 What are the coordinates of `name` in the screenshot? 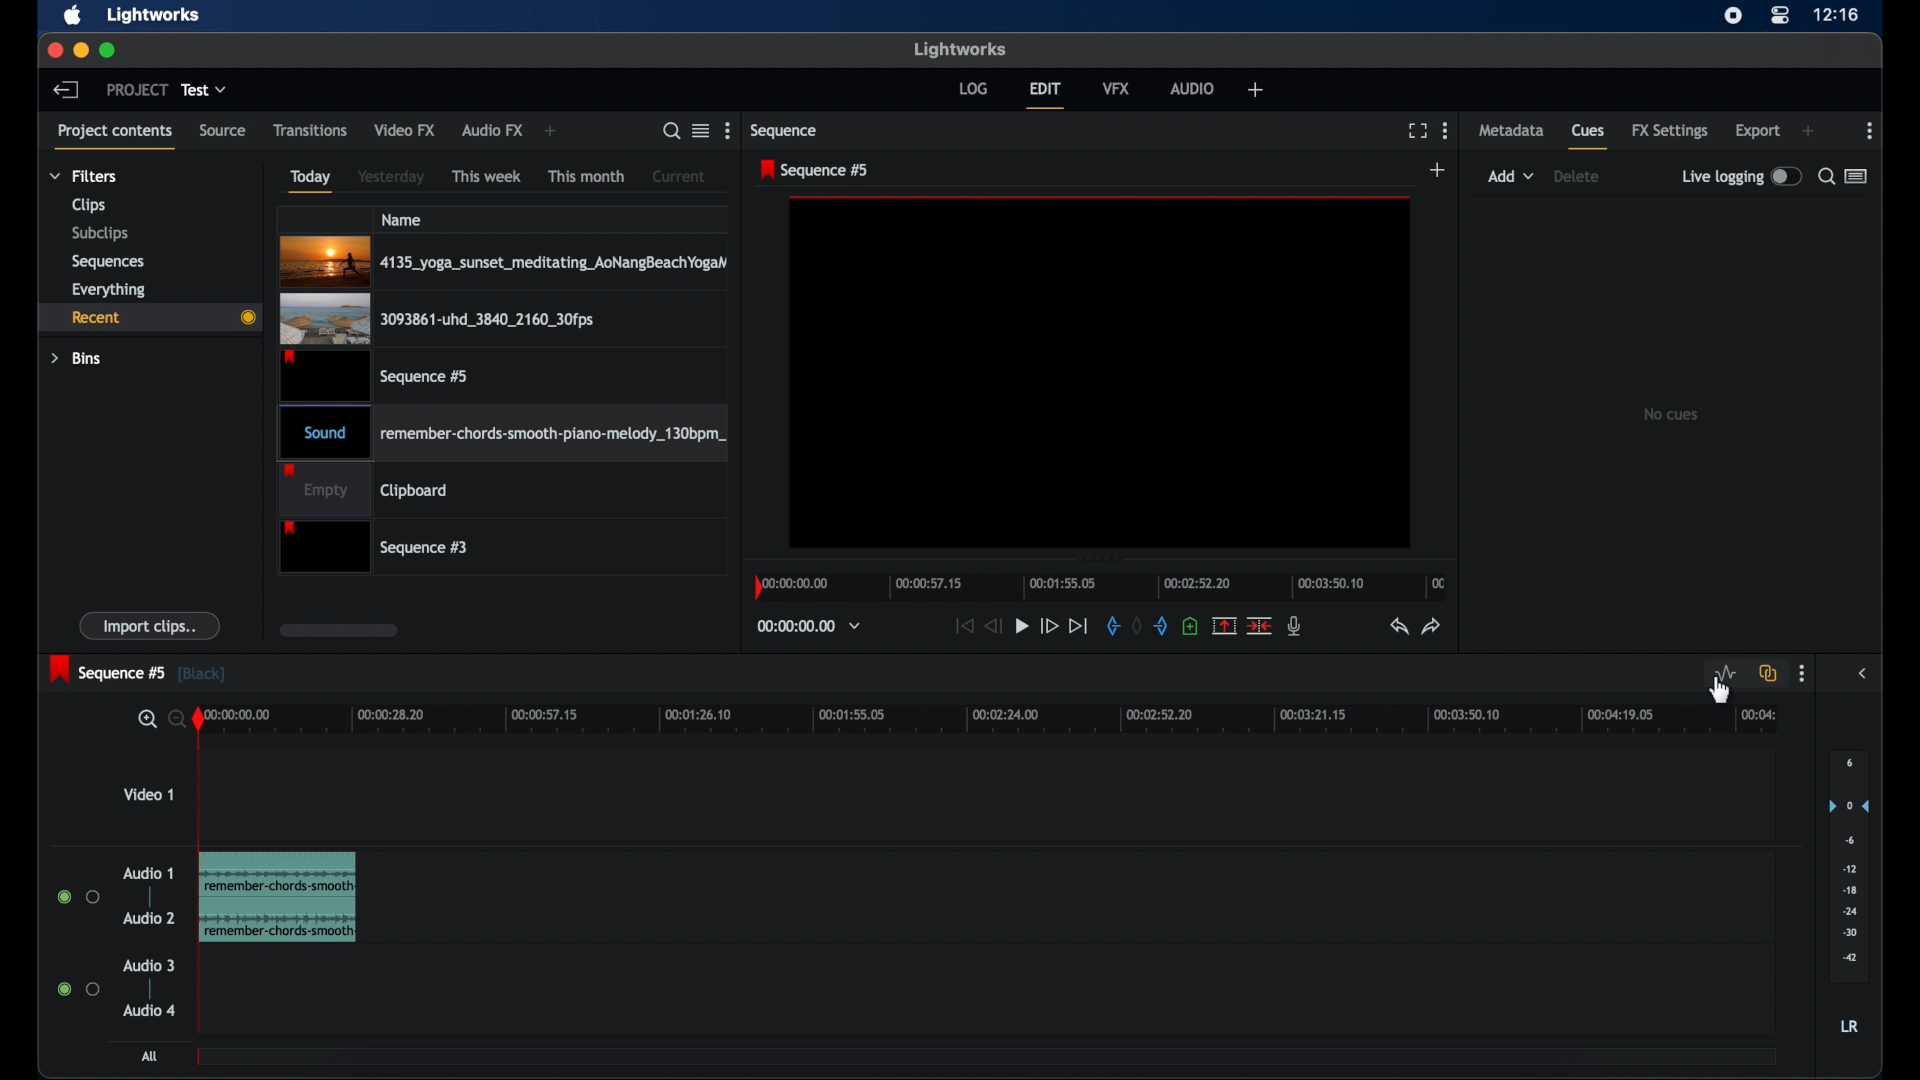 It's located at (402, 219).